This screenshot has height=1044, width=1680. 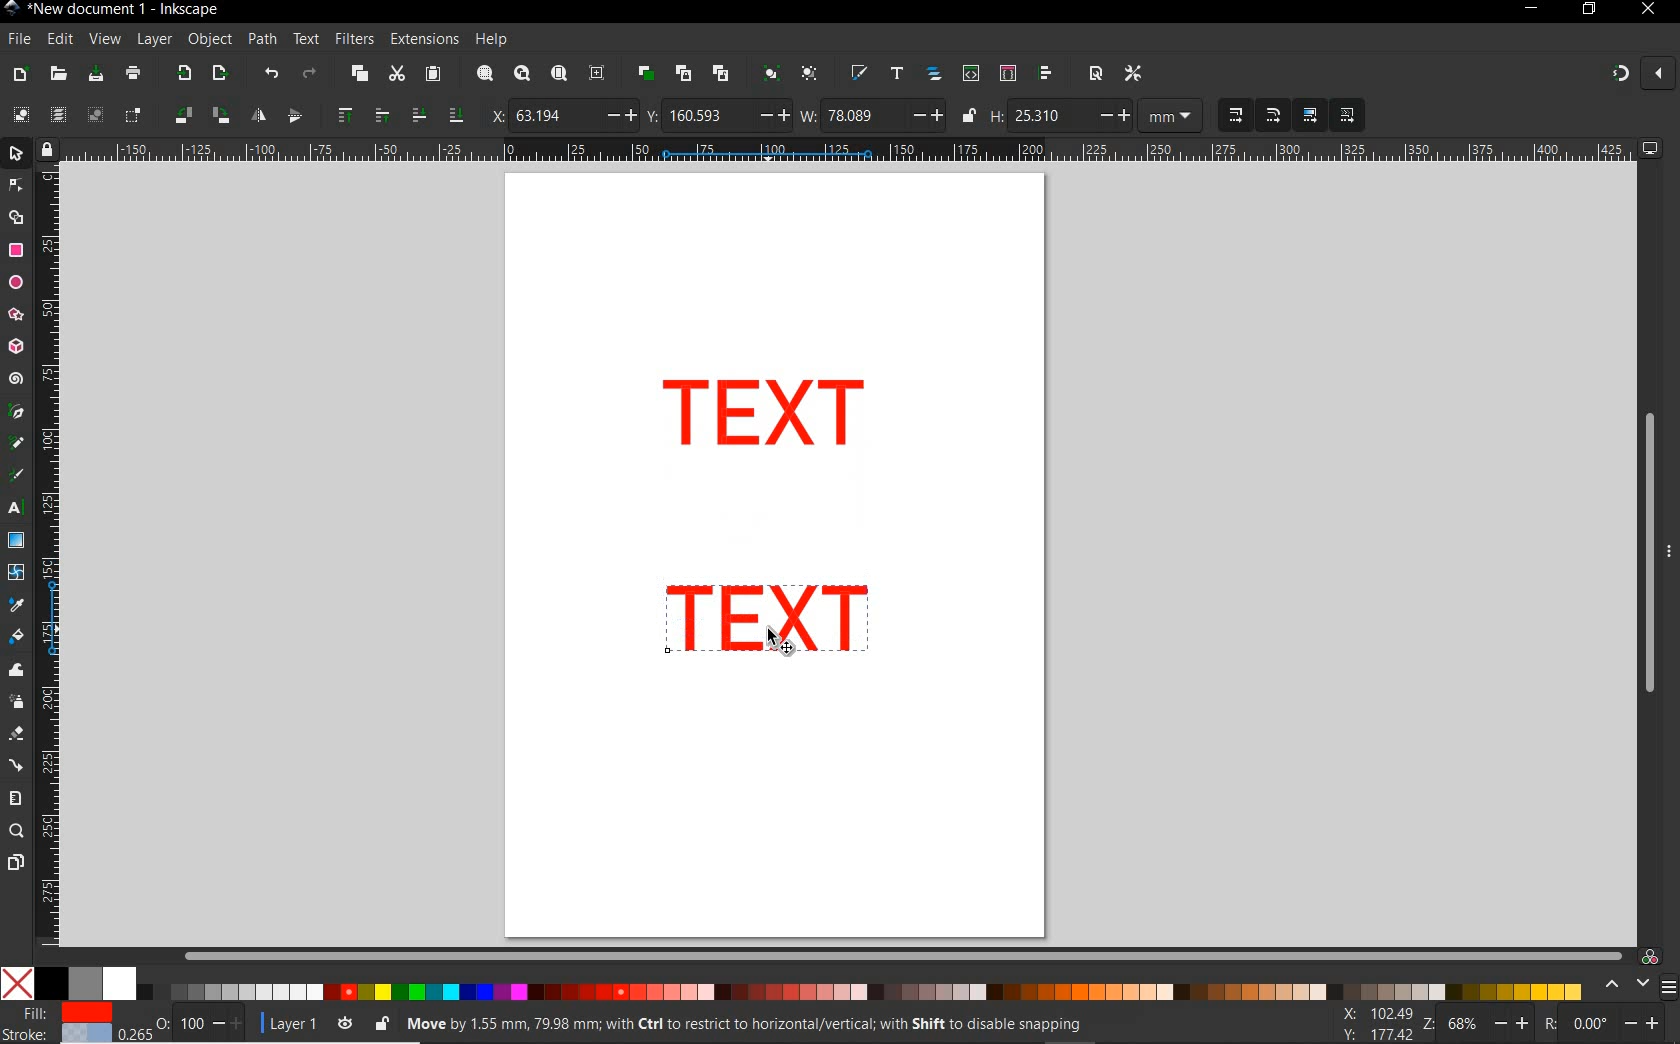 What do you see at coordinates (860, 74) in the screenshot?
I see `open fill and stroke` at bounding box center [860, 74].